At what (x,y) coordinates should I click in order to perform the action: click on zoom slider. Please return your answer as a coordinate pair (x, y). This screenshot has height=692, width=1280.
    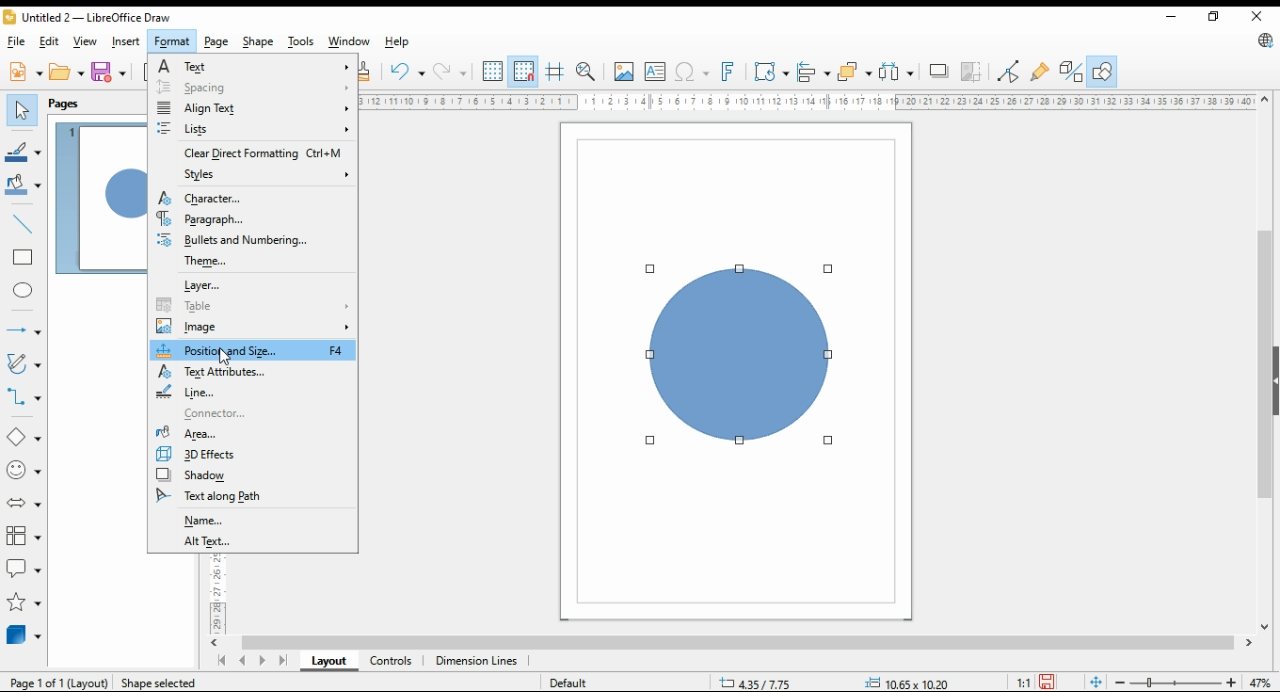
    Looking at the image, I should click on (1176, 681).